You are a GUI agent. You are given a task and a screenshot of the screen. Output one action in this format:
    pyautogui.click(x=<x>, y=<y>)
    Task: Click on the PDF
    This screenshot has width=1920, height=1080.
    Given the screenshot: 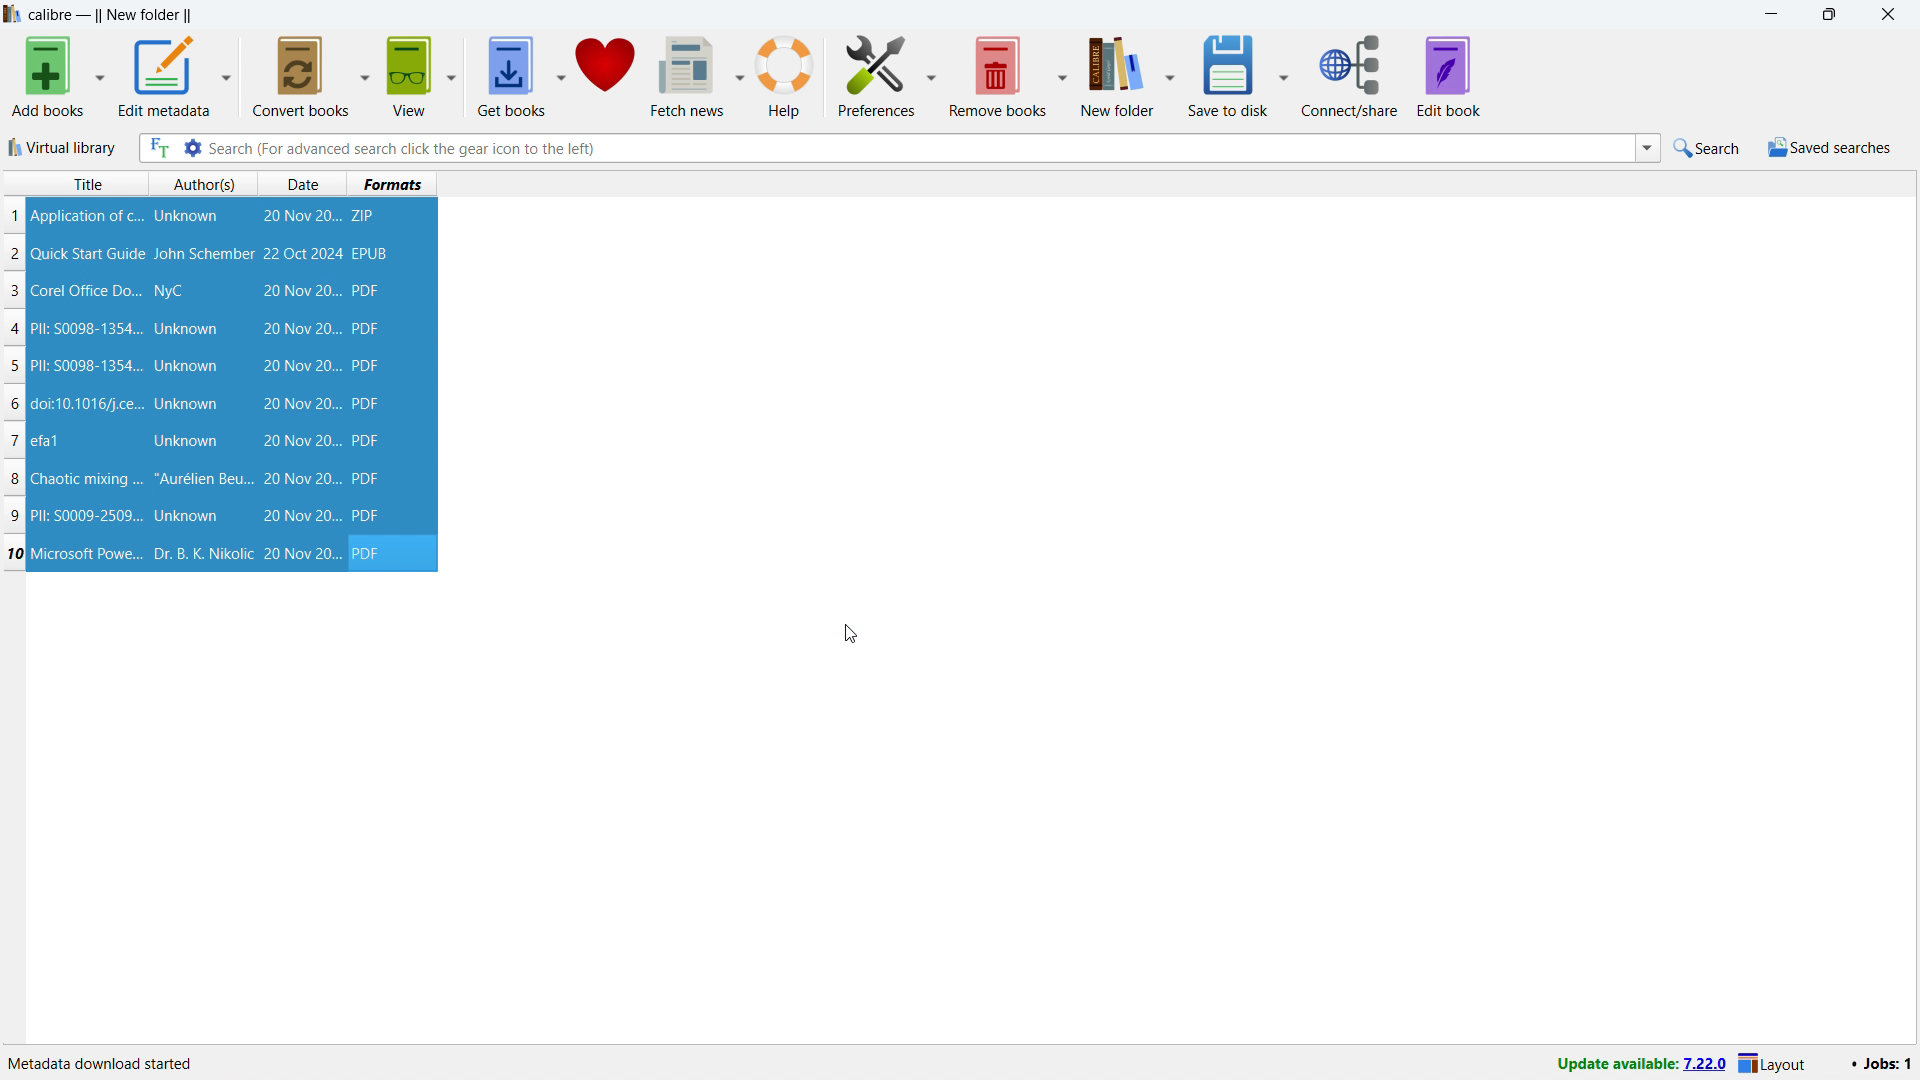 What is the action you would take?
    pyautogui.click(x=369, y=516)
    